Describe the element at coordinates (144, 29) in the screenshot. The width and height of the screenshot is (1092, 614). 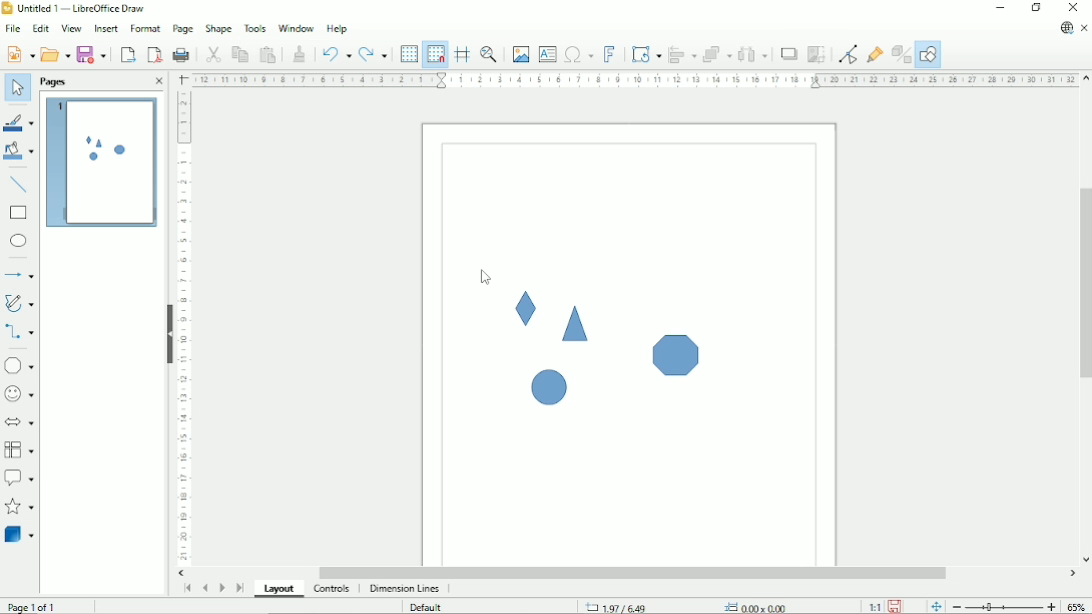
I see `Format` at that location.